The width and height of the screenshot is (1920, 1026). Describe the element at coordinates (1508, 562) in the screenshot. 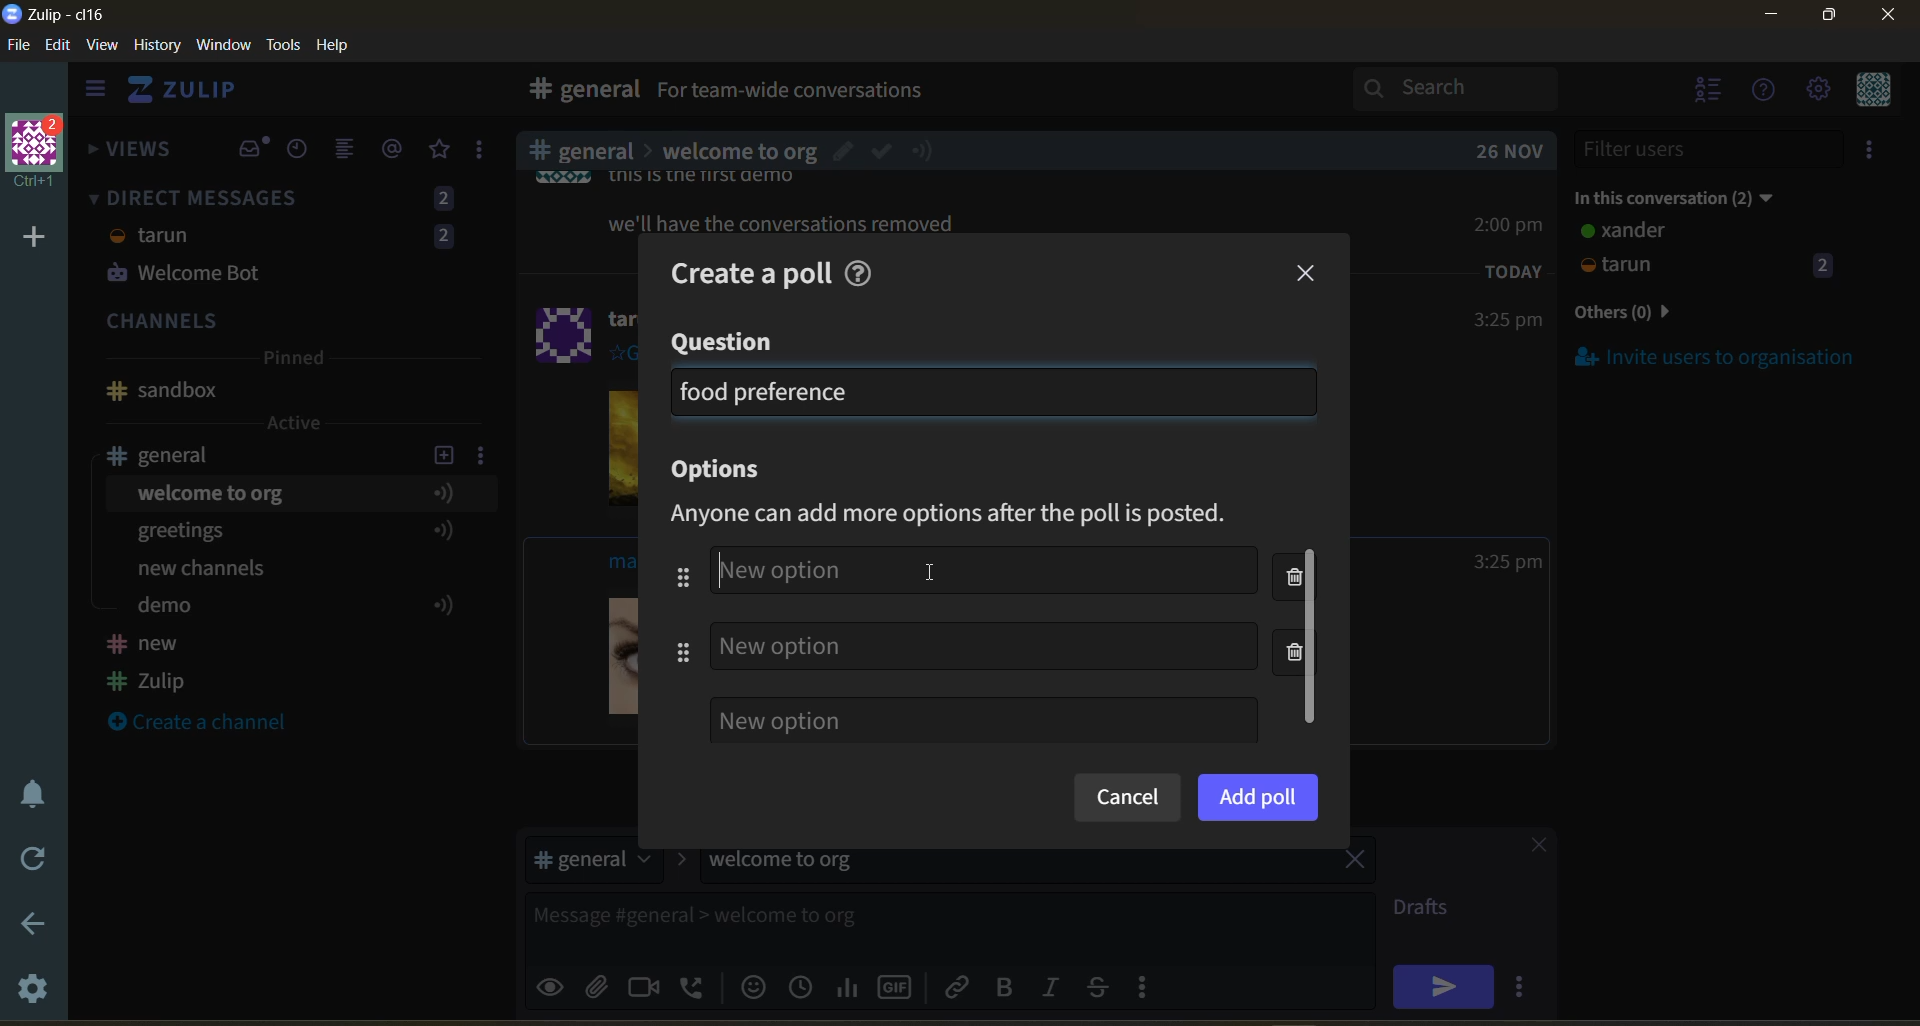

I see `3:25 pm` at that location.